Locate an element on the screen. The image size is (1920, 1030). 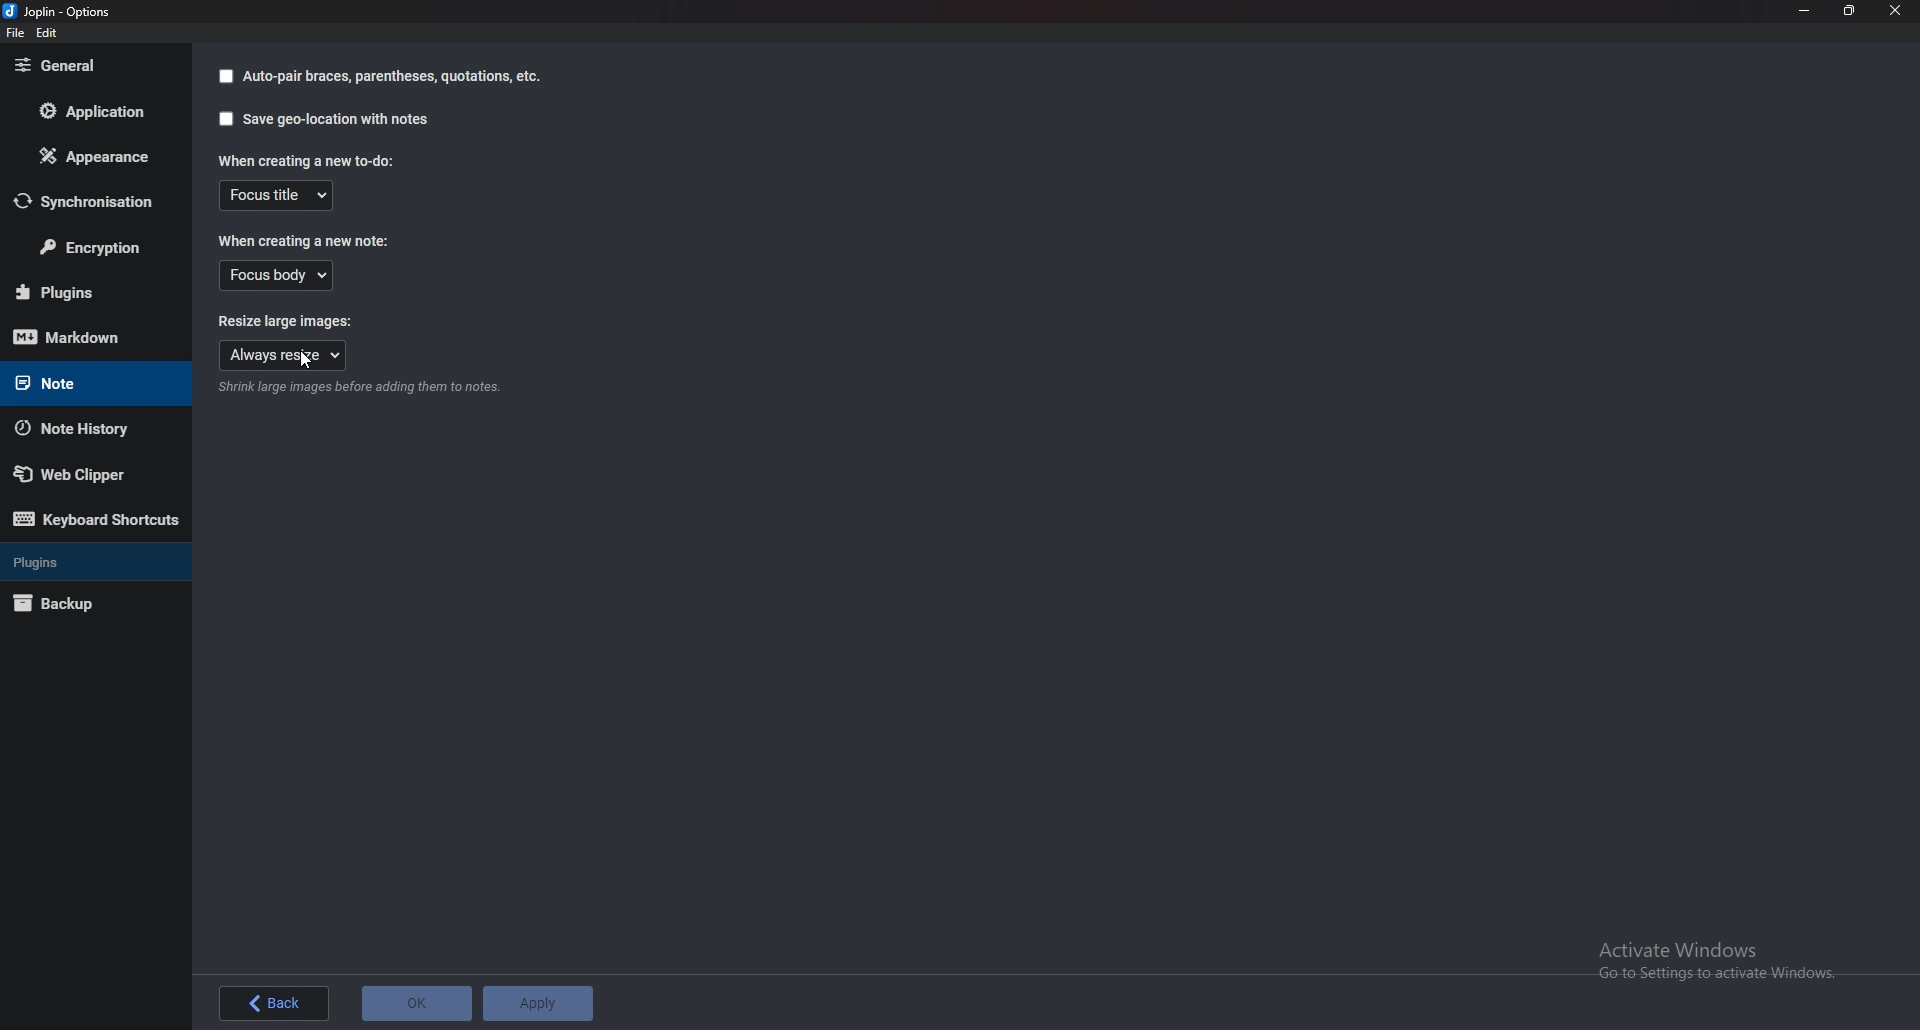
Always resize is located at coordinates (282, 357).